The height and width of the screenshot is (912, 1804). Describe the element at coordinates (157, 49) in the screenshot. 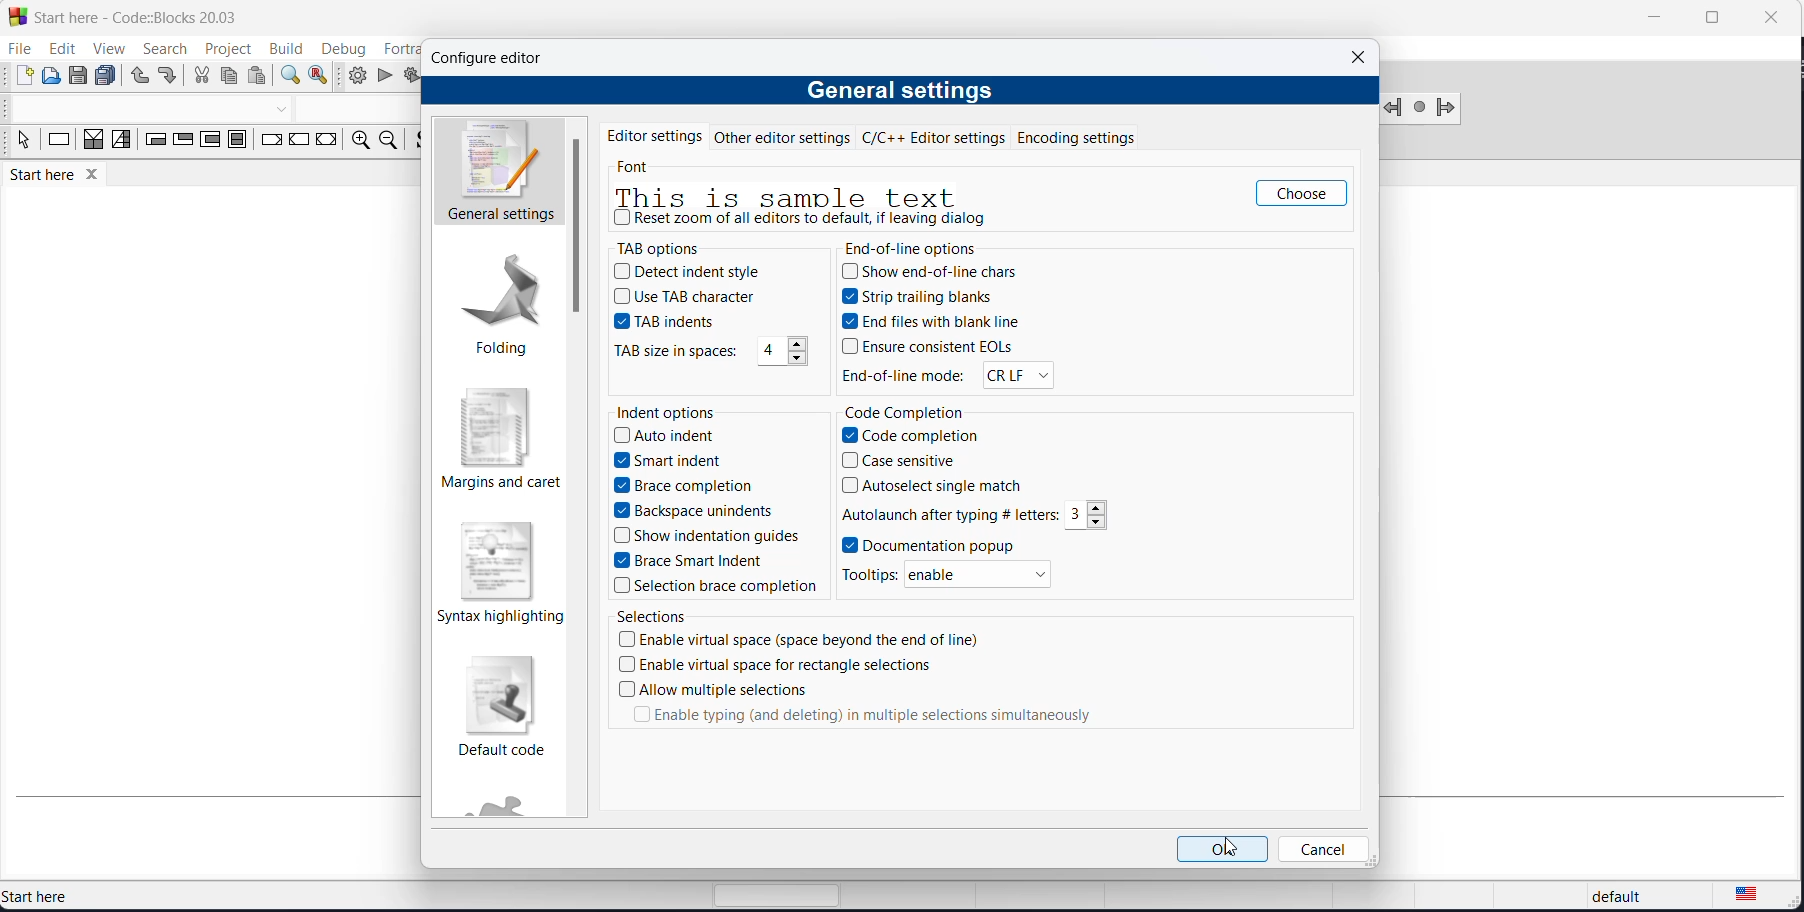

I see `search` at that location.